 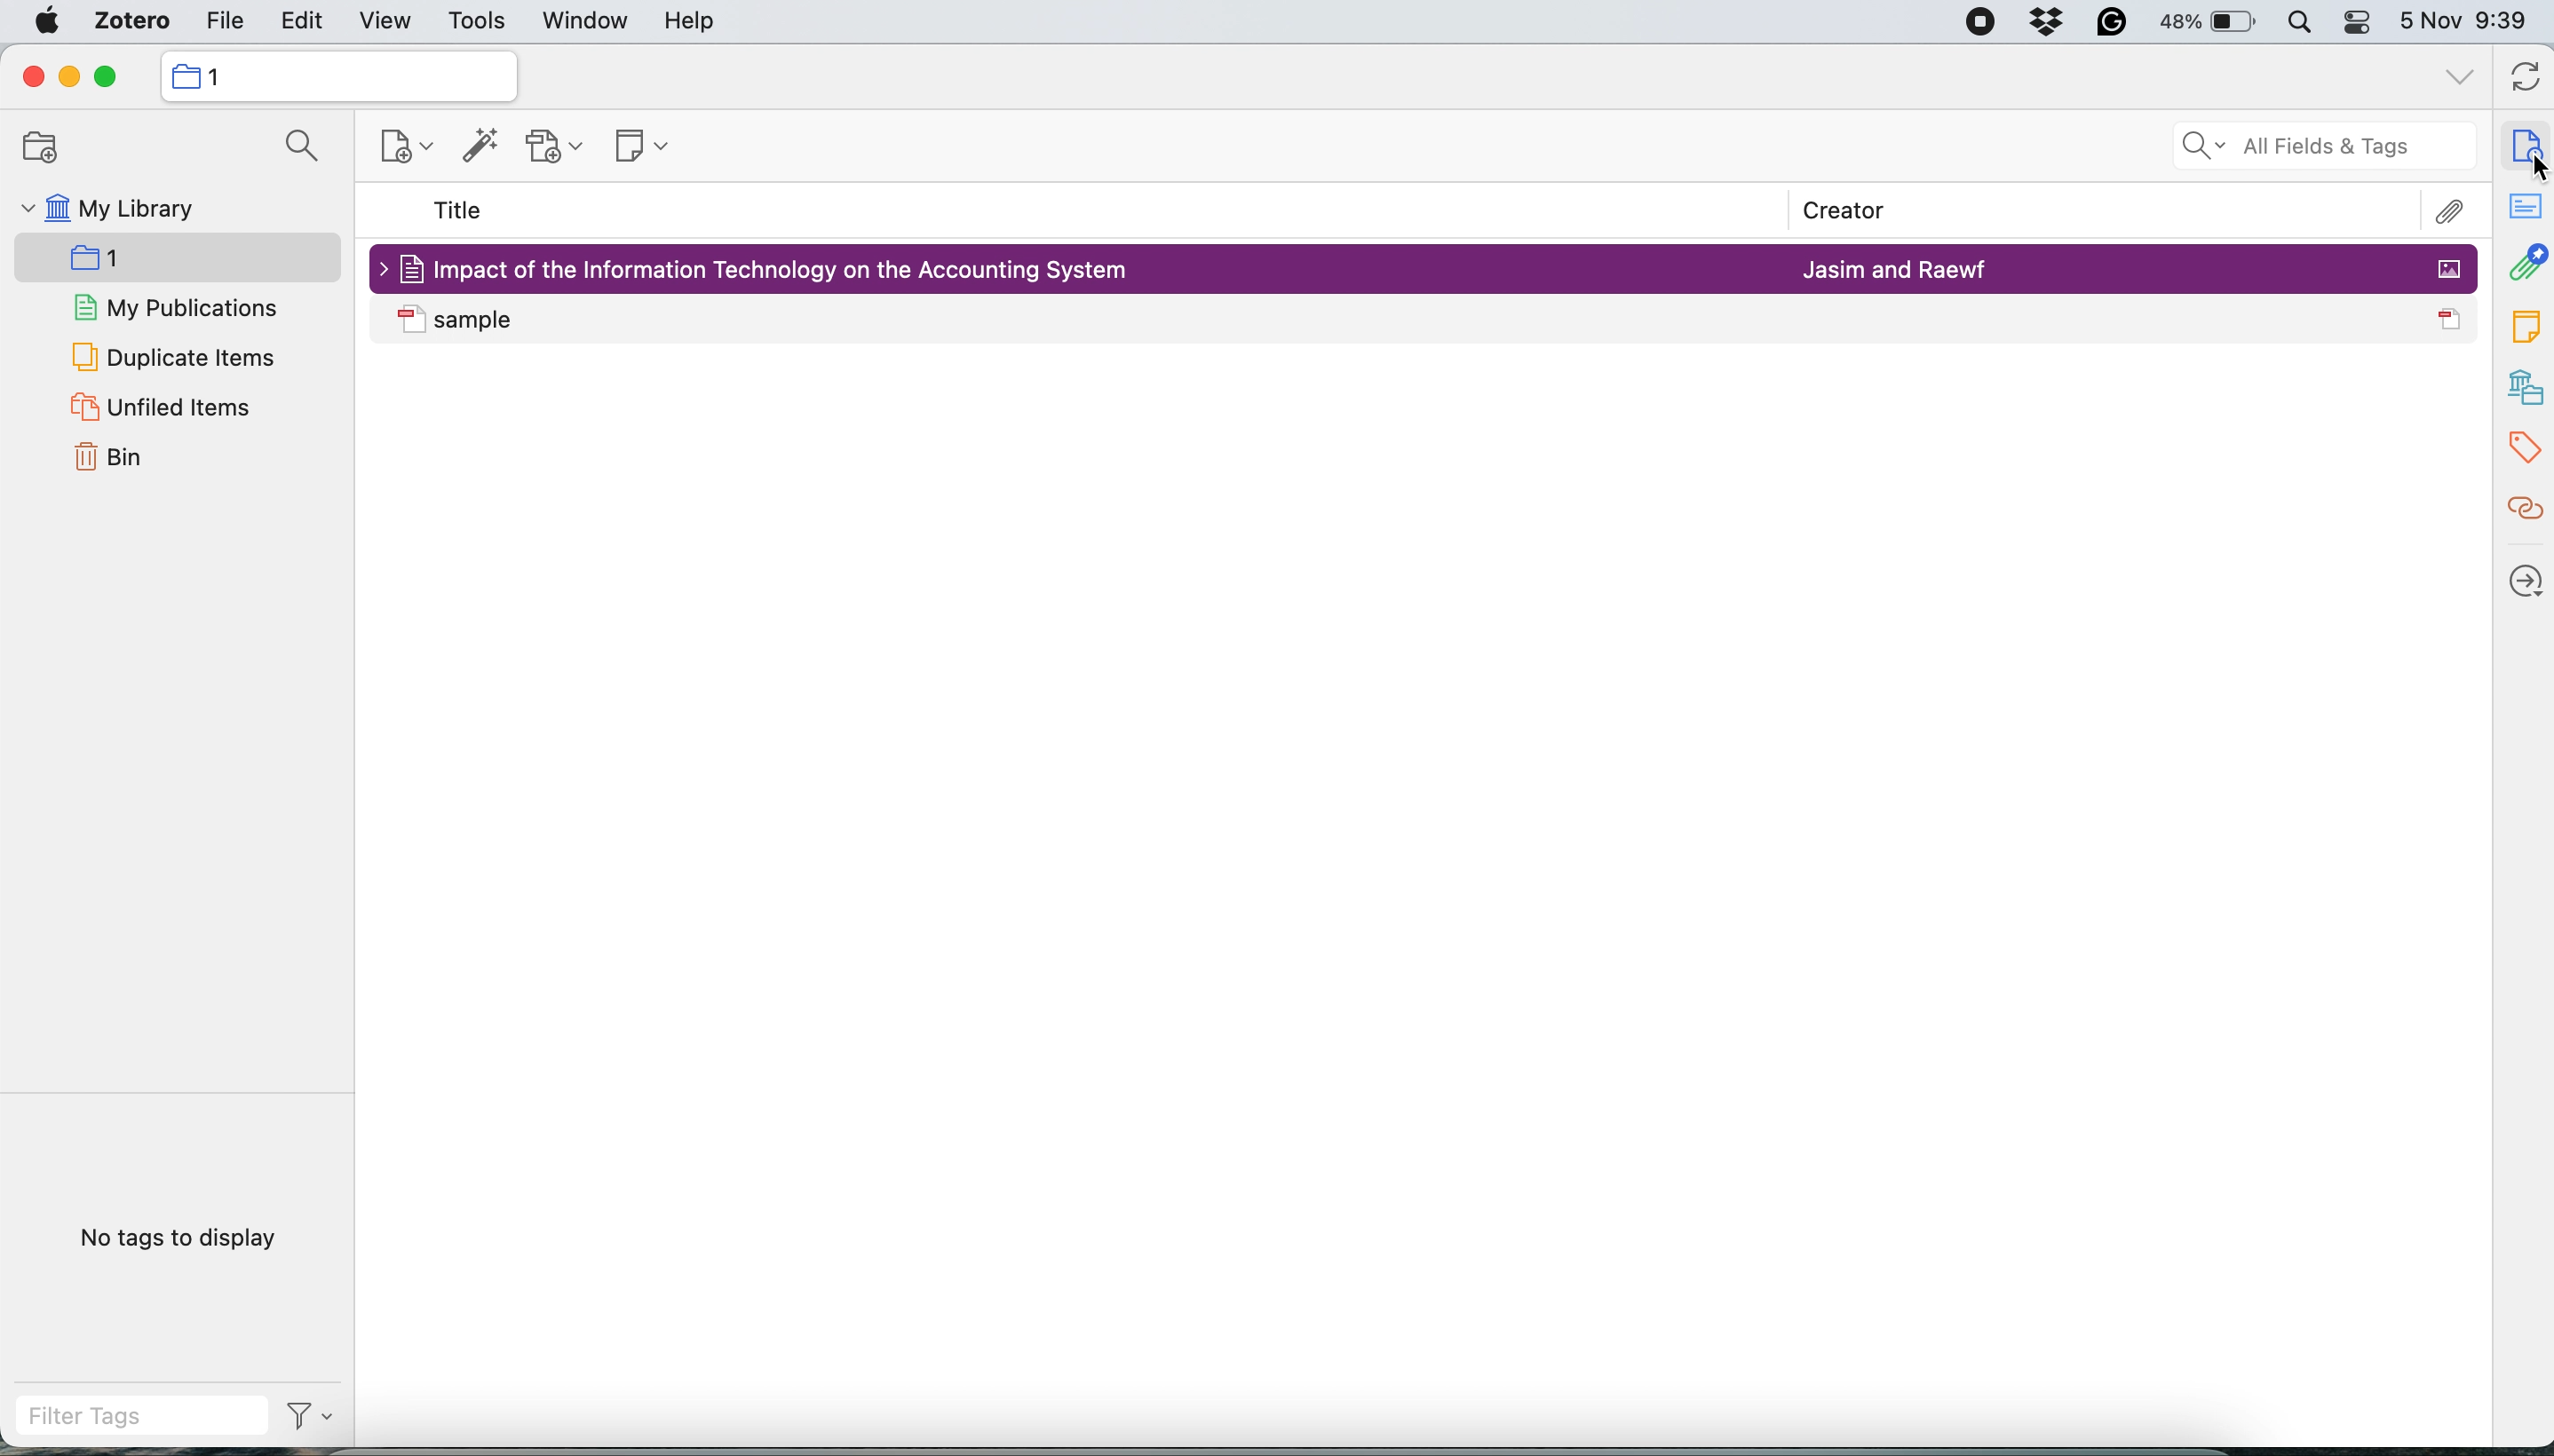 What do you see at coordinates (183, 308) in the screenshot?
I see `my publications` at bounding box center [183, 308].